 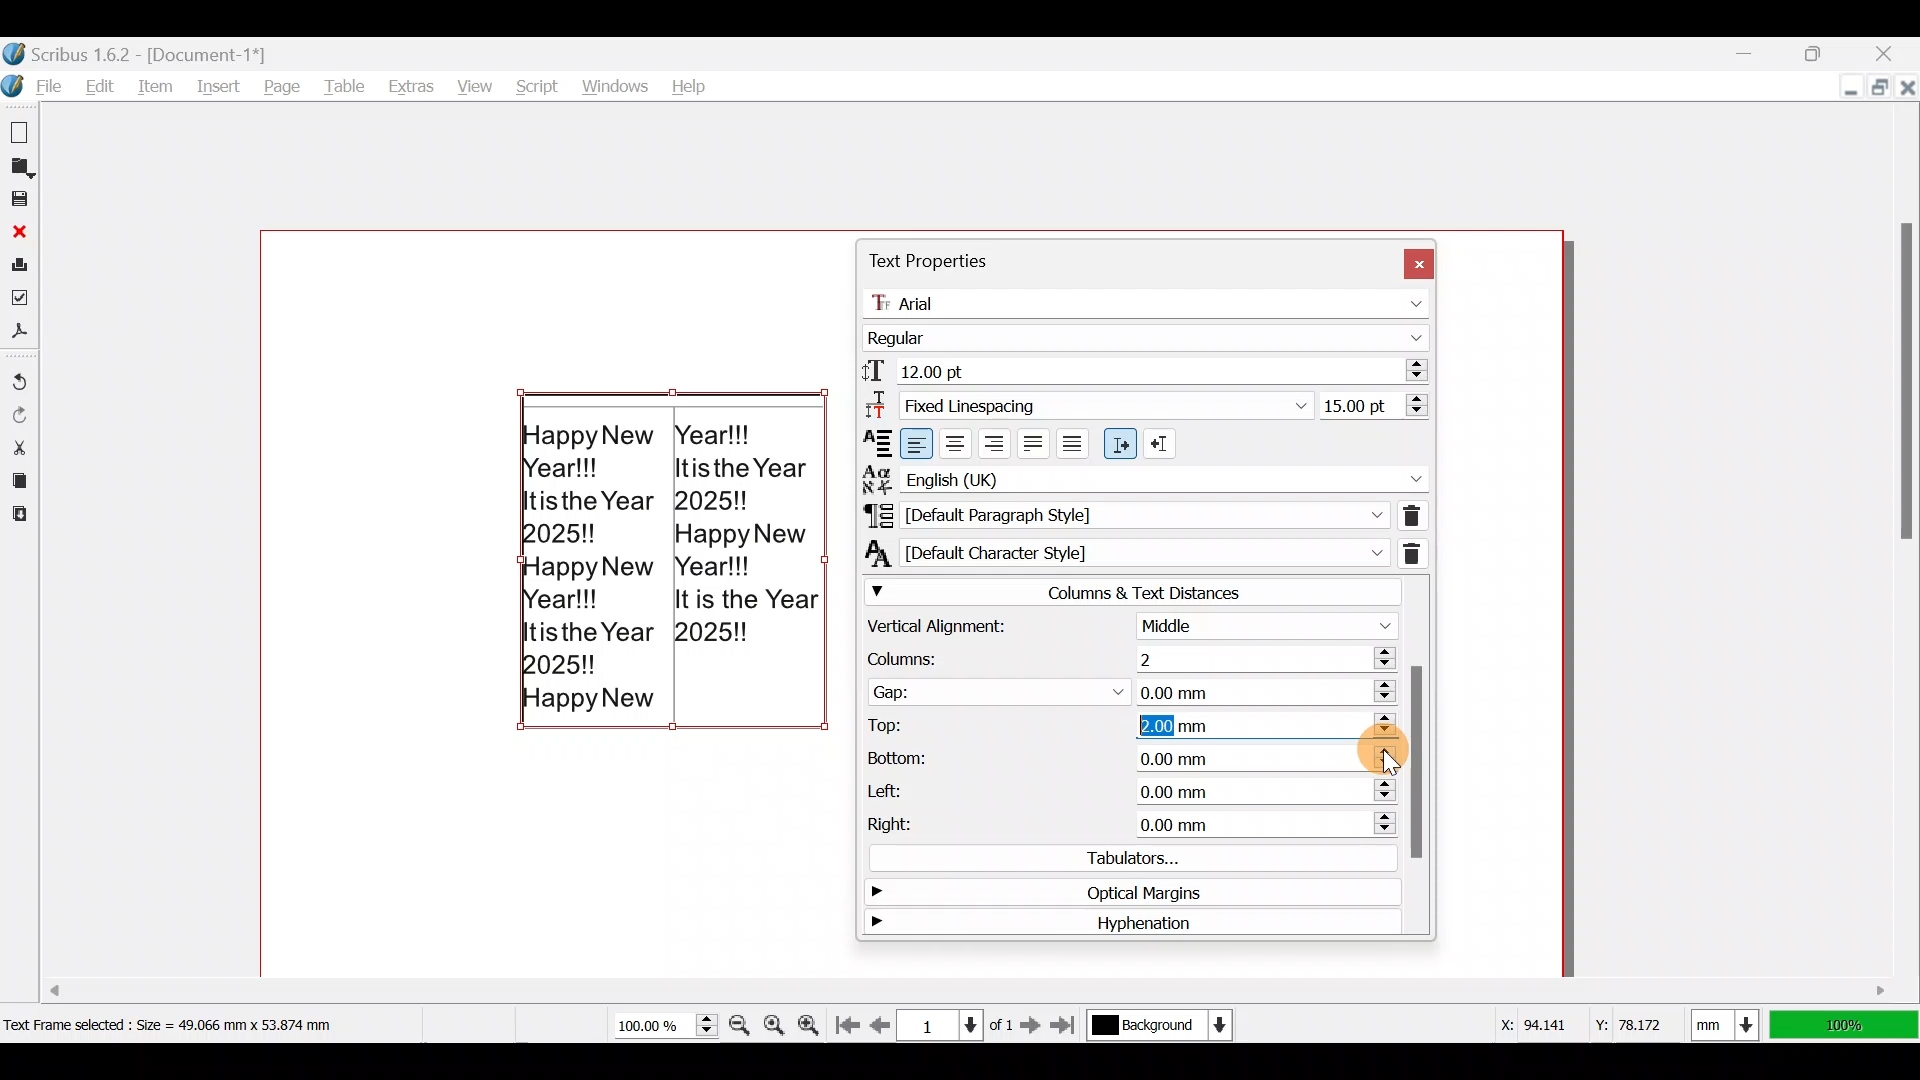 What do you see at coordinates (1130, 592) in the screenshot?
I see `Columns & text distances` at bounding box center [1130, 592].